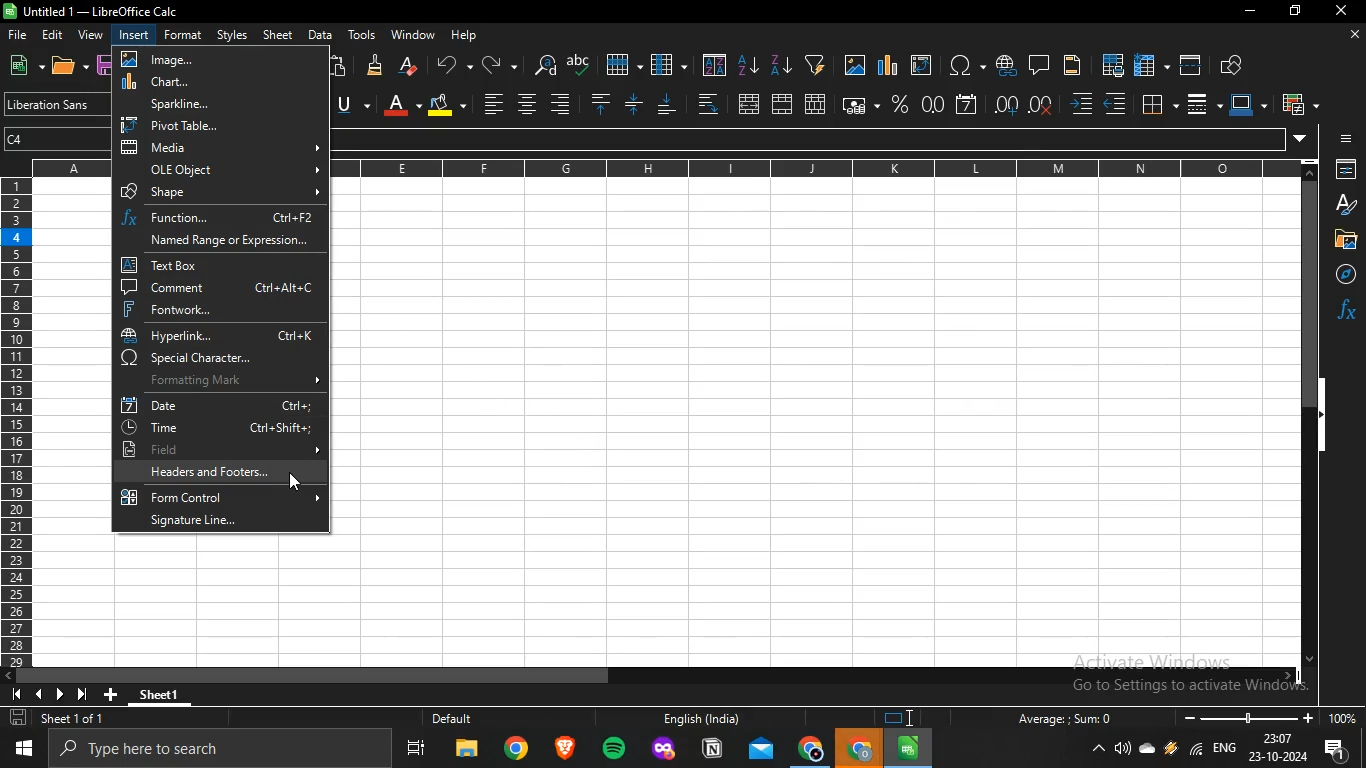  What do you see at coordinates (579, 64) in the screenshot?
I see `spelling` at bounding box center [579, 64].